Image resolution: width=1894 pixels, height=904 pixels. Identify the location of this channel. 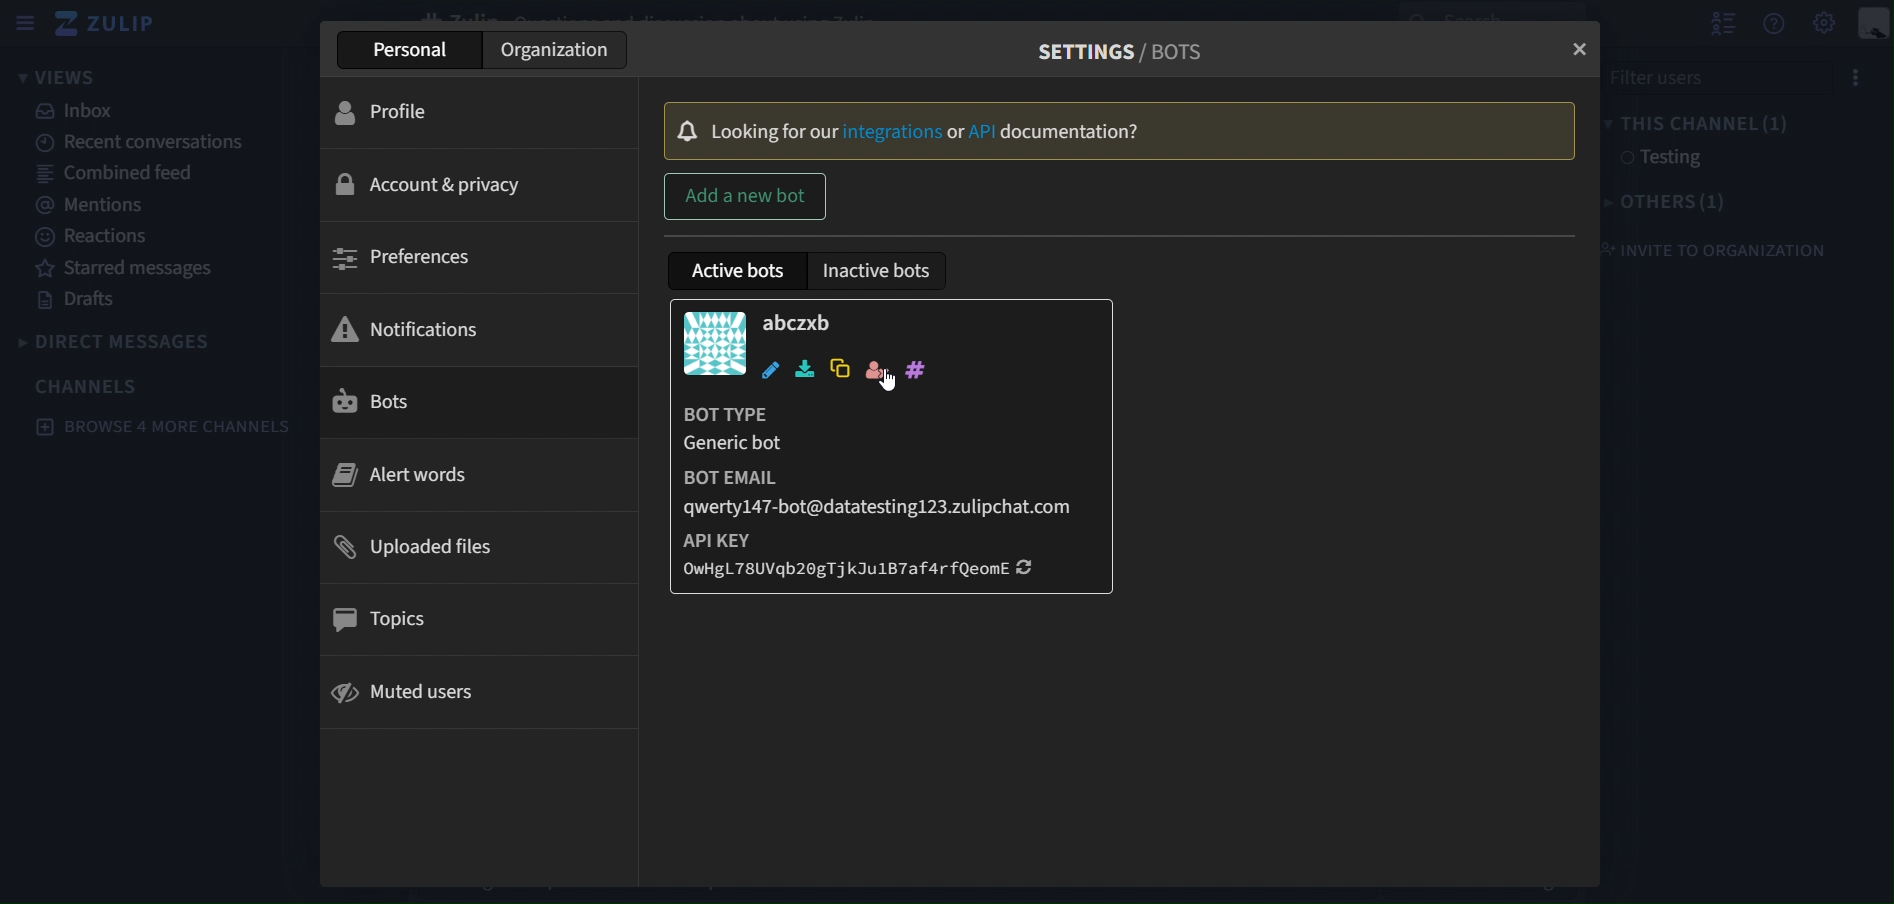
(1706, 123).